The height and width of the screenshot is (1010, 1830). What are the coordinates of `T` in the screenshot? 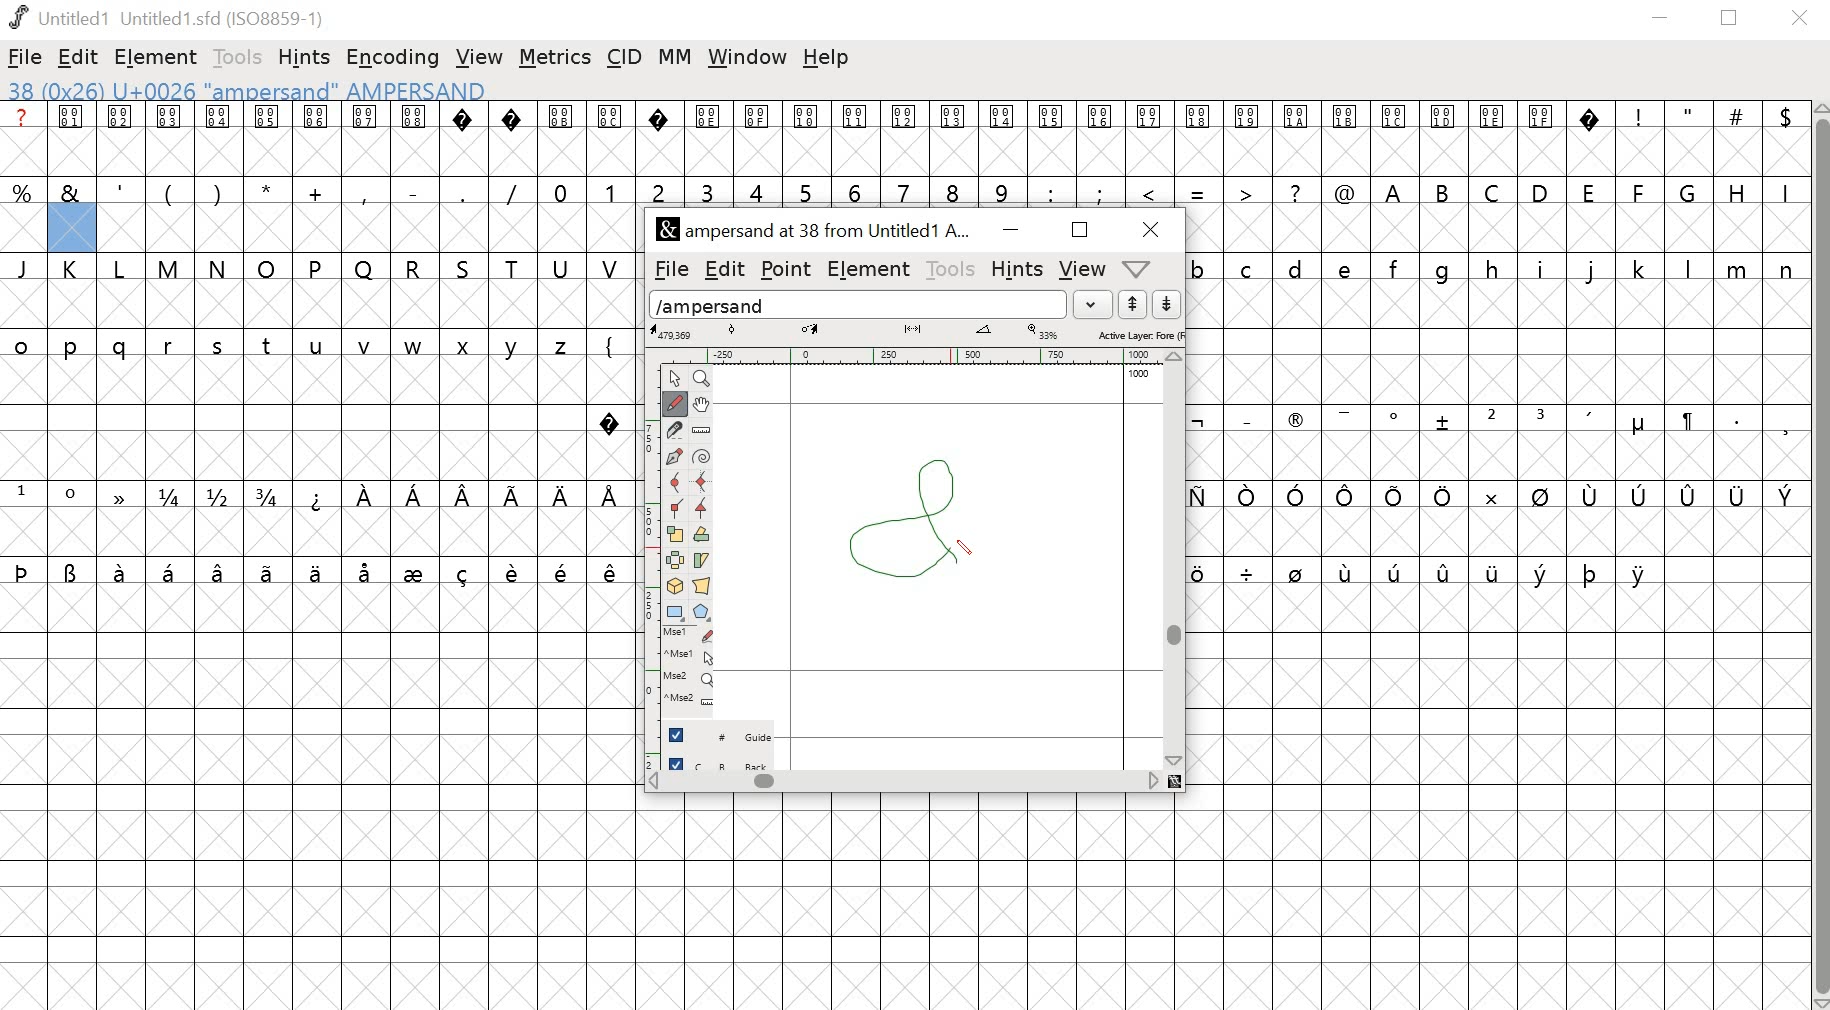 It's located at (517, 266).